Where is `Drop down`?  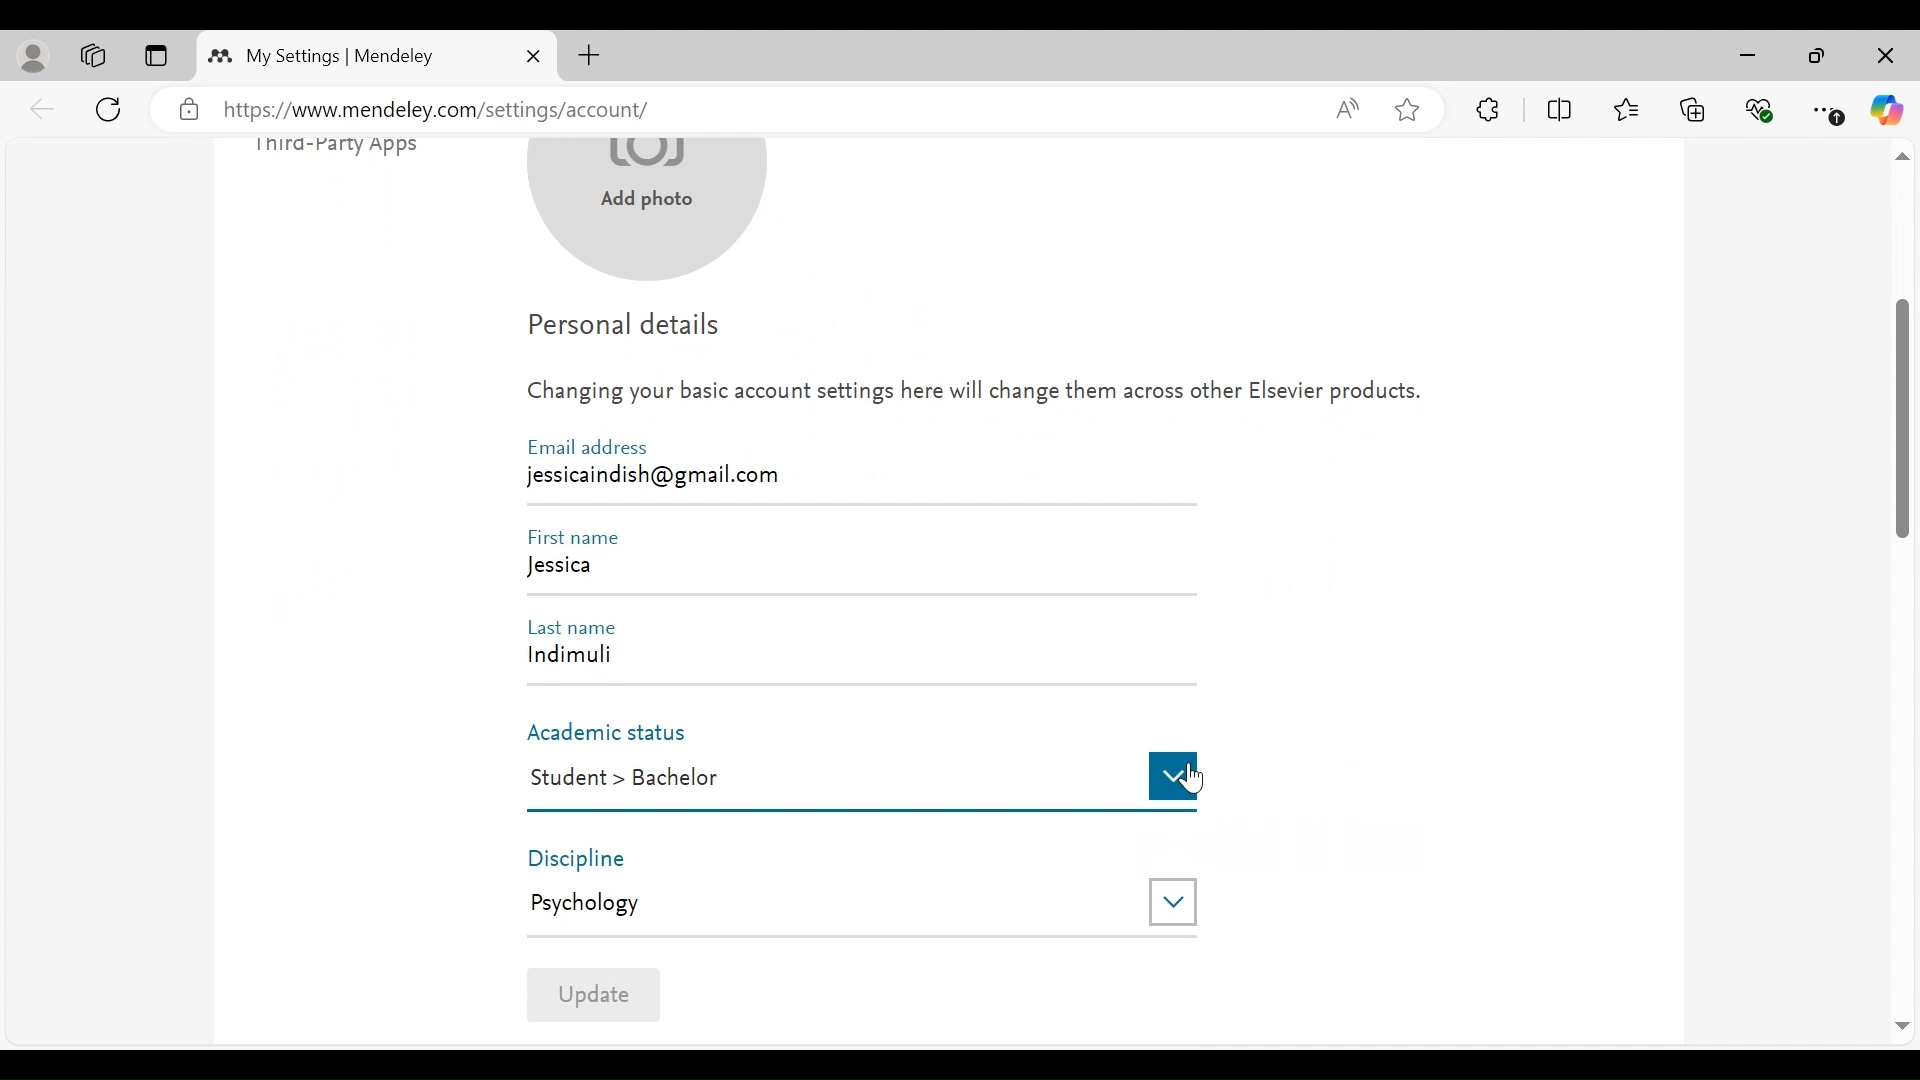 Drop down is located at coordinates (1173, 775).